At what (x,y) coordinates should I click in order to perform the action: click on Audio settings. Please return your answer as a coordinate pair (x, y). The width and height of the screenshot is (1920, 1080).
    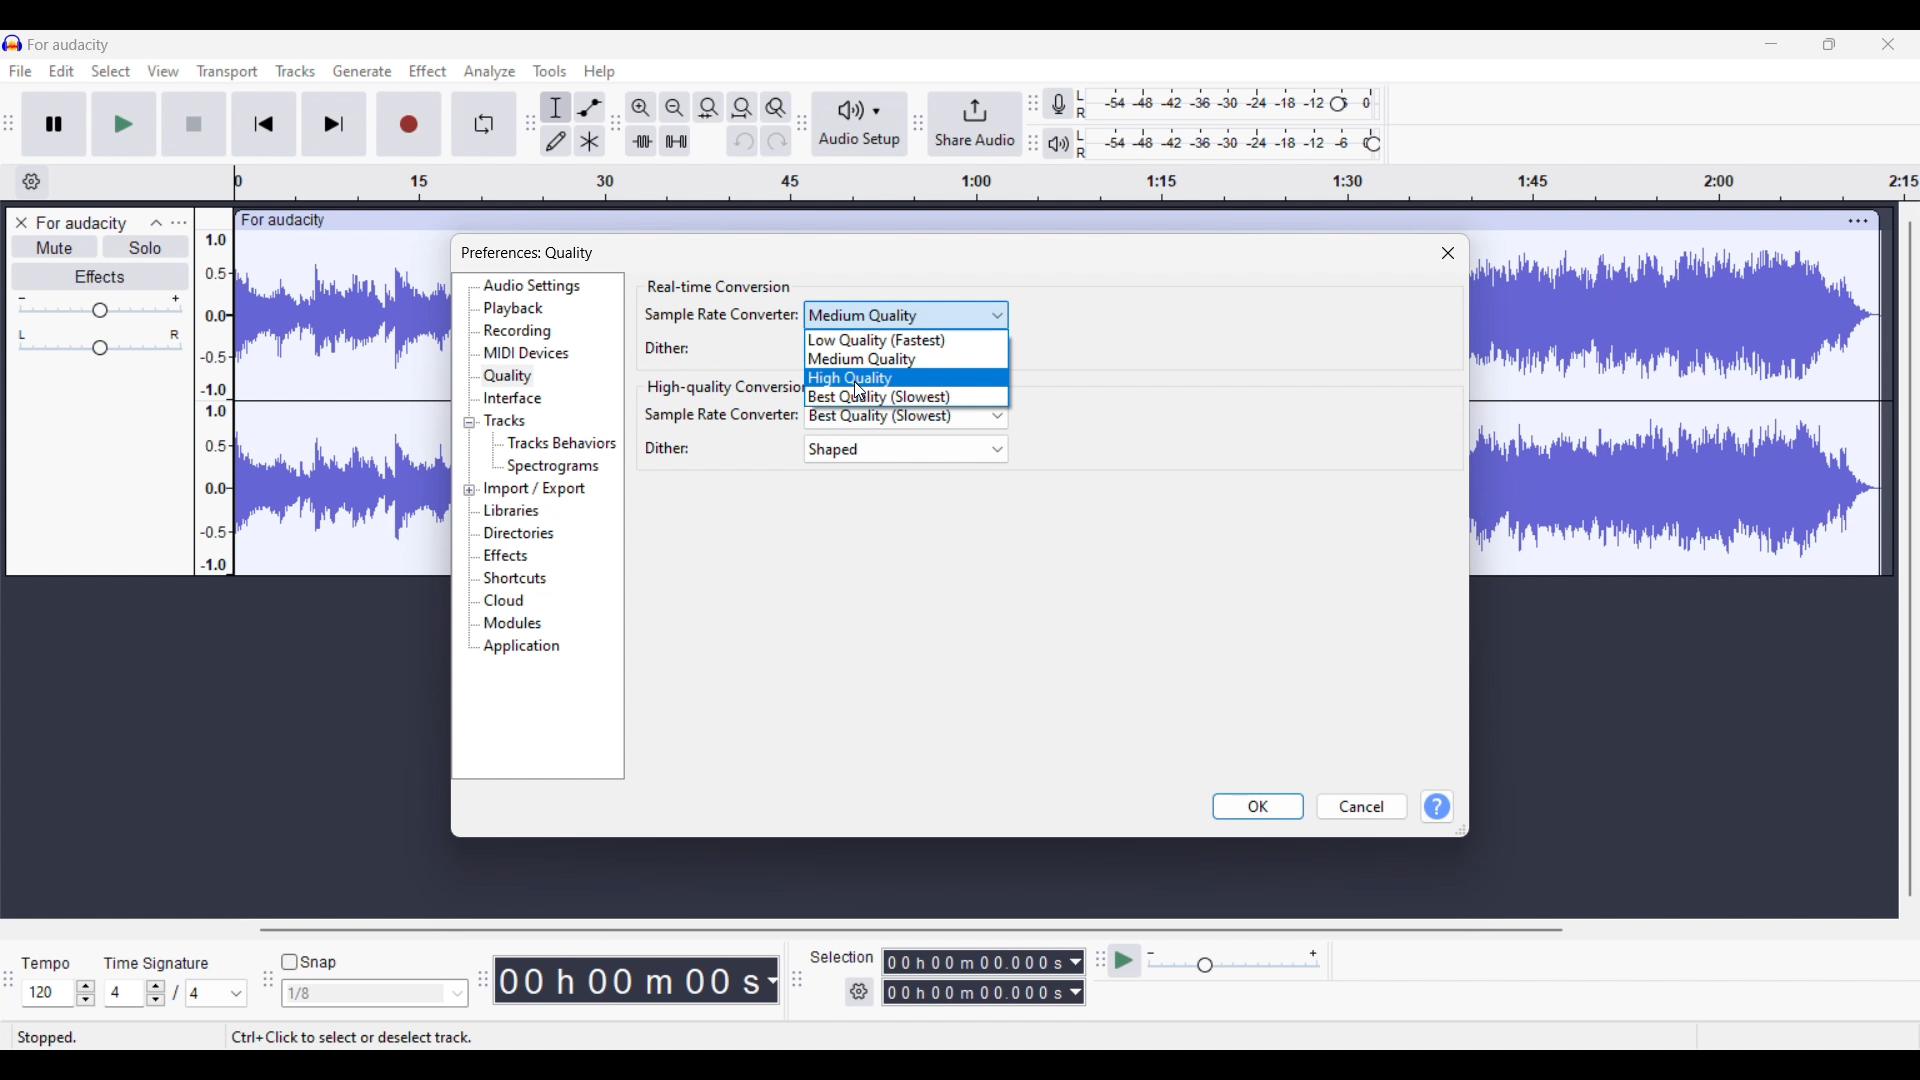
    Looking at the image, I should click on (531, 286).